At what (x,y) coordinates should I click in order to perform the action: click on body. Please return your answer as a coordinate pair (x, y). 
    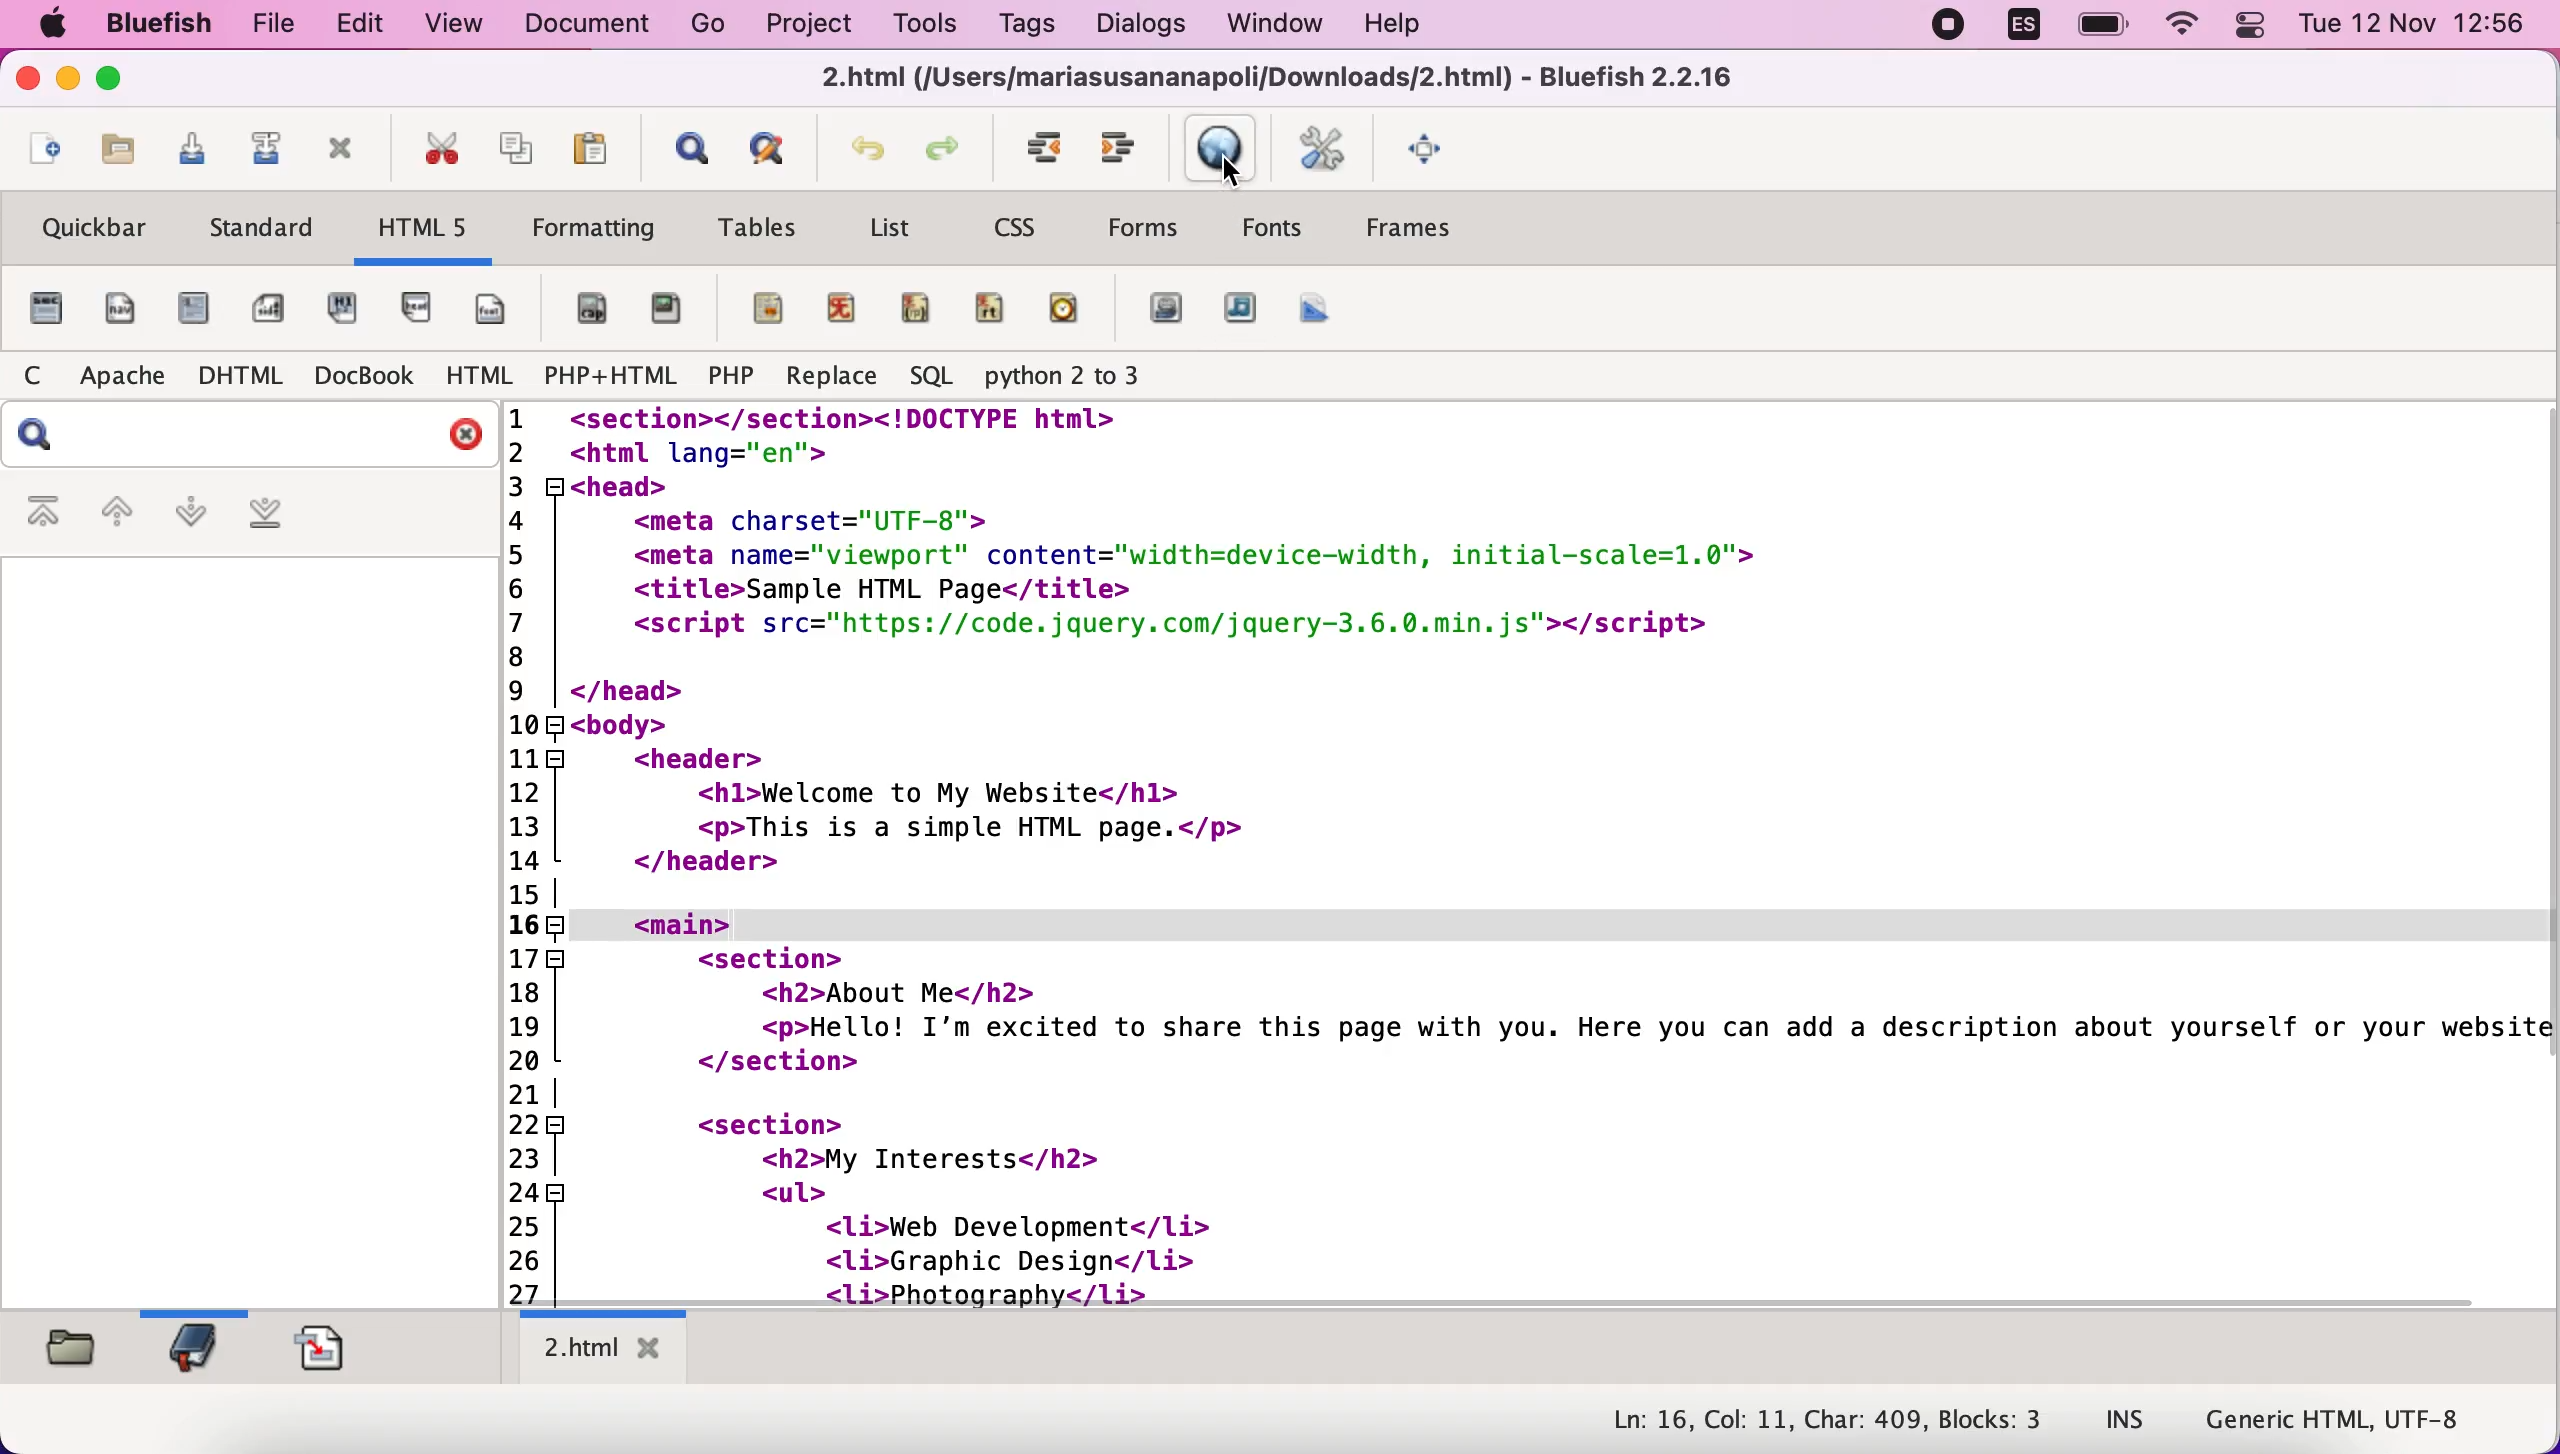
    Looking at the image, I should click on (121, 309).